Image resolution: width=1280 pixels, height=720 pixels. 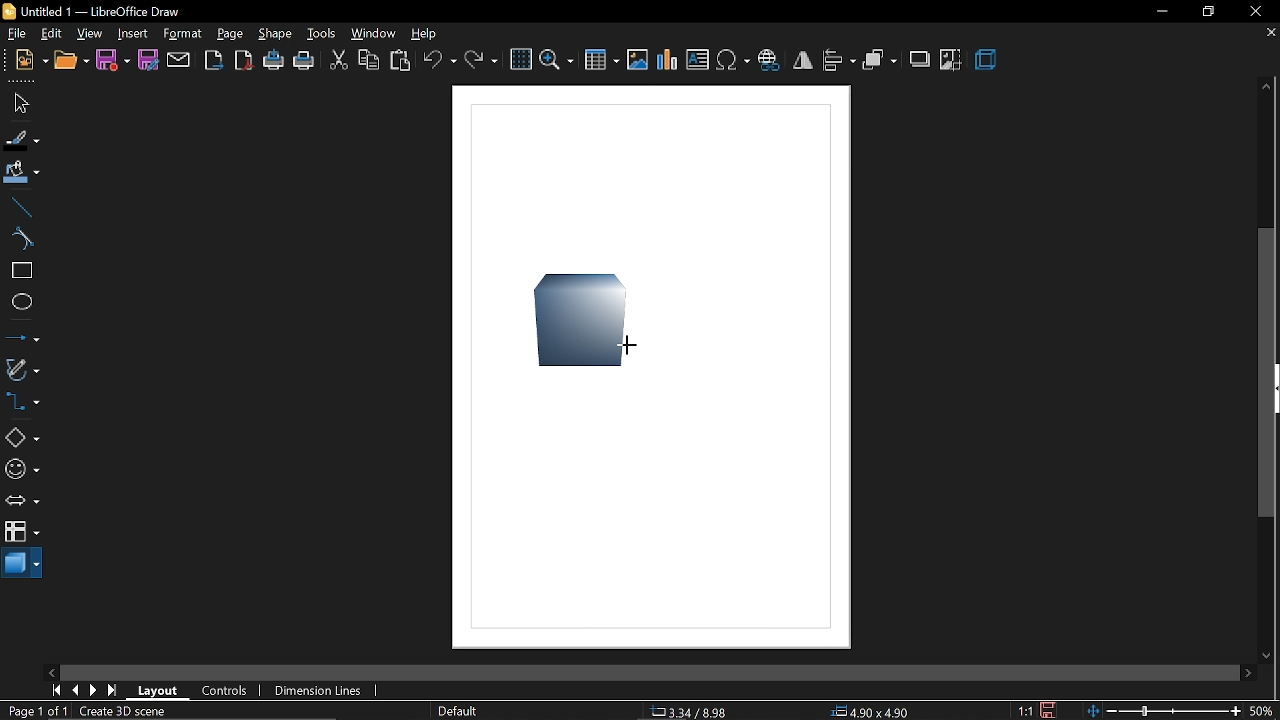 I want to click on open, so click(x=72, y=60).